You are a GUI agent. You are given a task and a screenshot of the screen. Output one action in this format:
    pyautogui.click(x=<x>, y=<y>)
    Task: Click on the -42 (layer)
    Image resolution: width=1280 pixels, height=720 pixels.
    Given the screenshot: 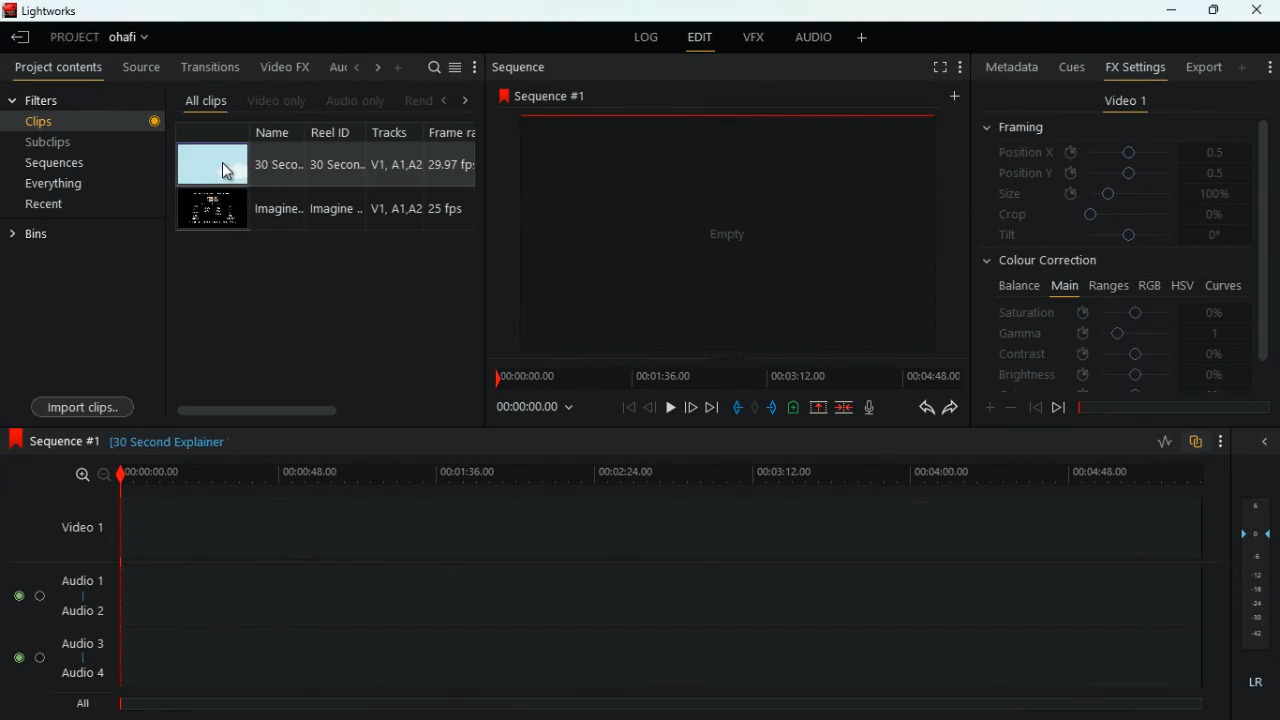 What is the action you would take?
    pyautogui.click(x=1258, y=634)
    